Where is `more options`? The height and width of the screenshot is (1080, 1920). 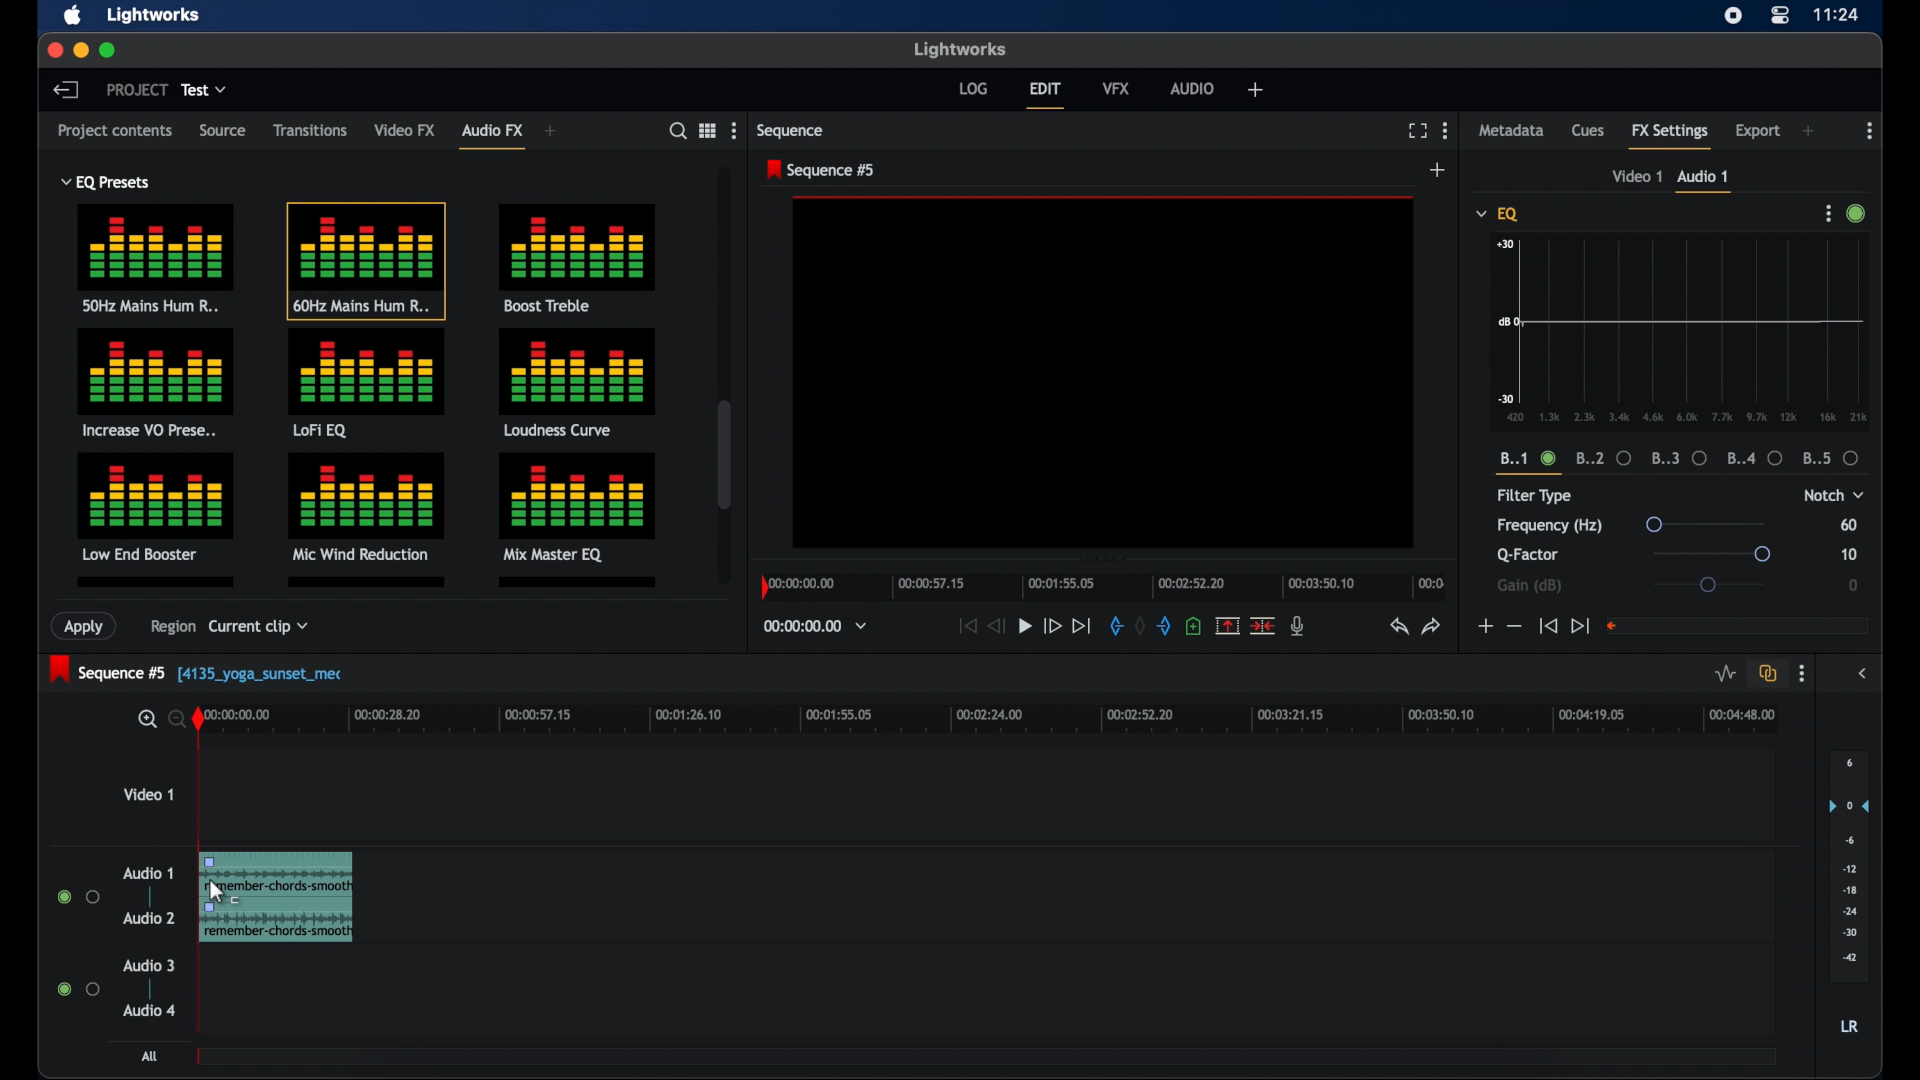 more options is located at coordinates (1828, 213).